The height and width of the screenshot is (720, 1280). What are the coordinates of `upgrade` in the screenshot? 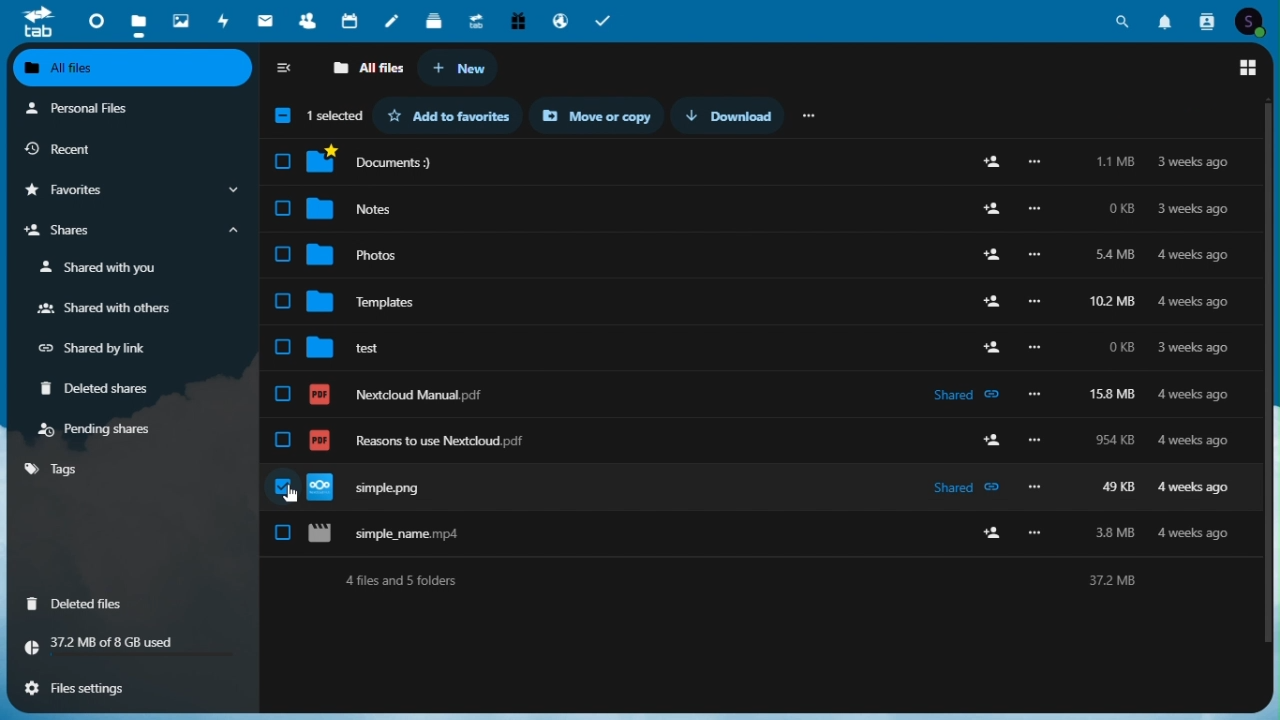 It's located at (478, 19).